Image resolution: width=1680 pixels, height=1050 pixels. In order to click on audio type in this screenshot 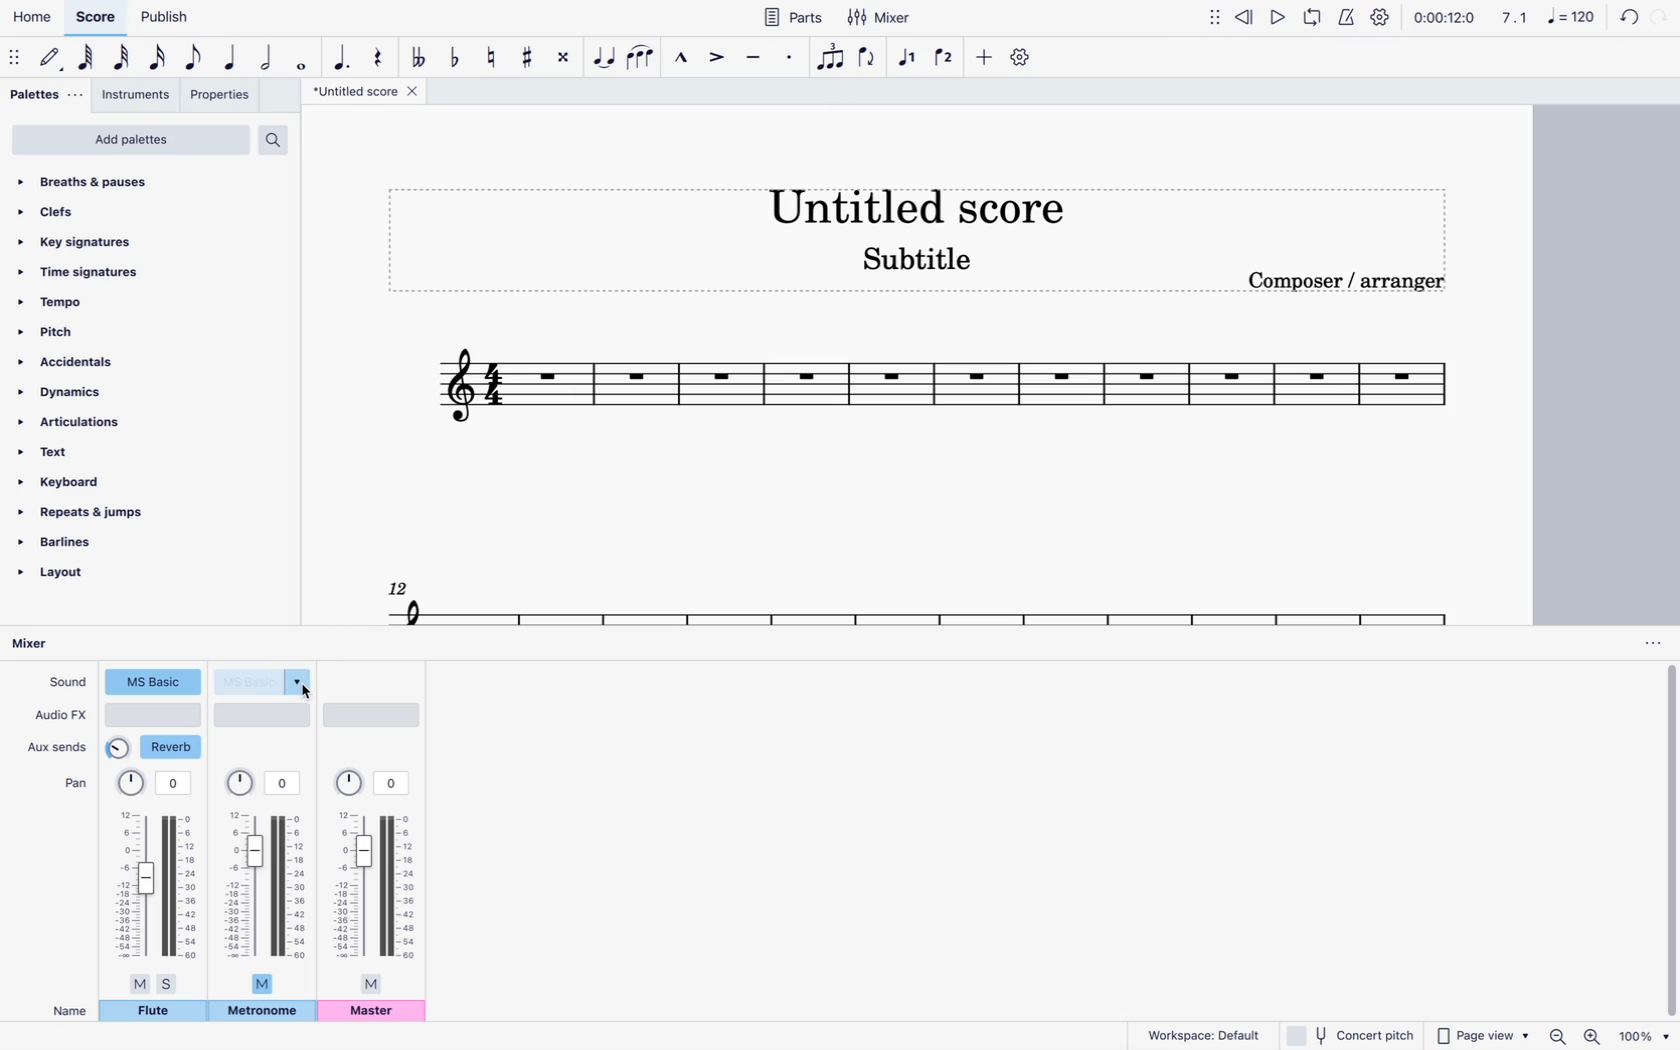, I will do `click(265, 715)`.